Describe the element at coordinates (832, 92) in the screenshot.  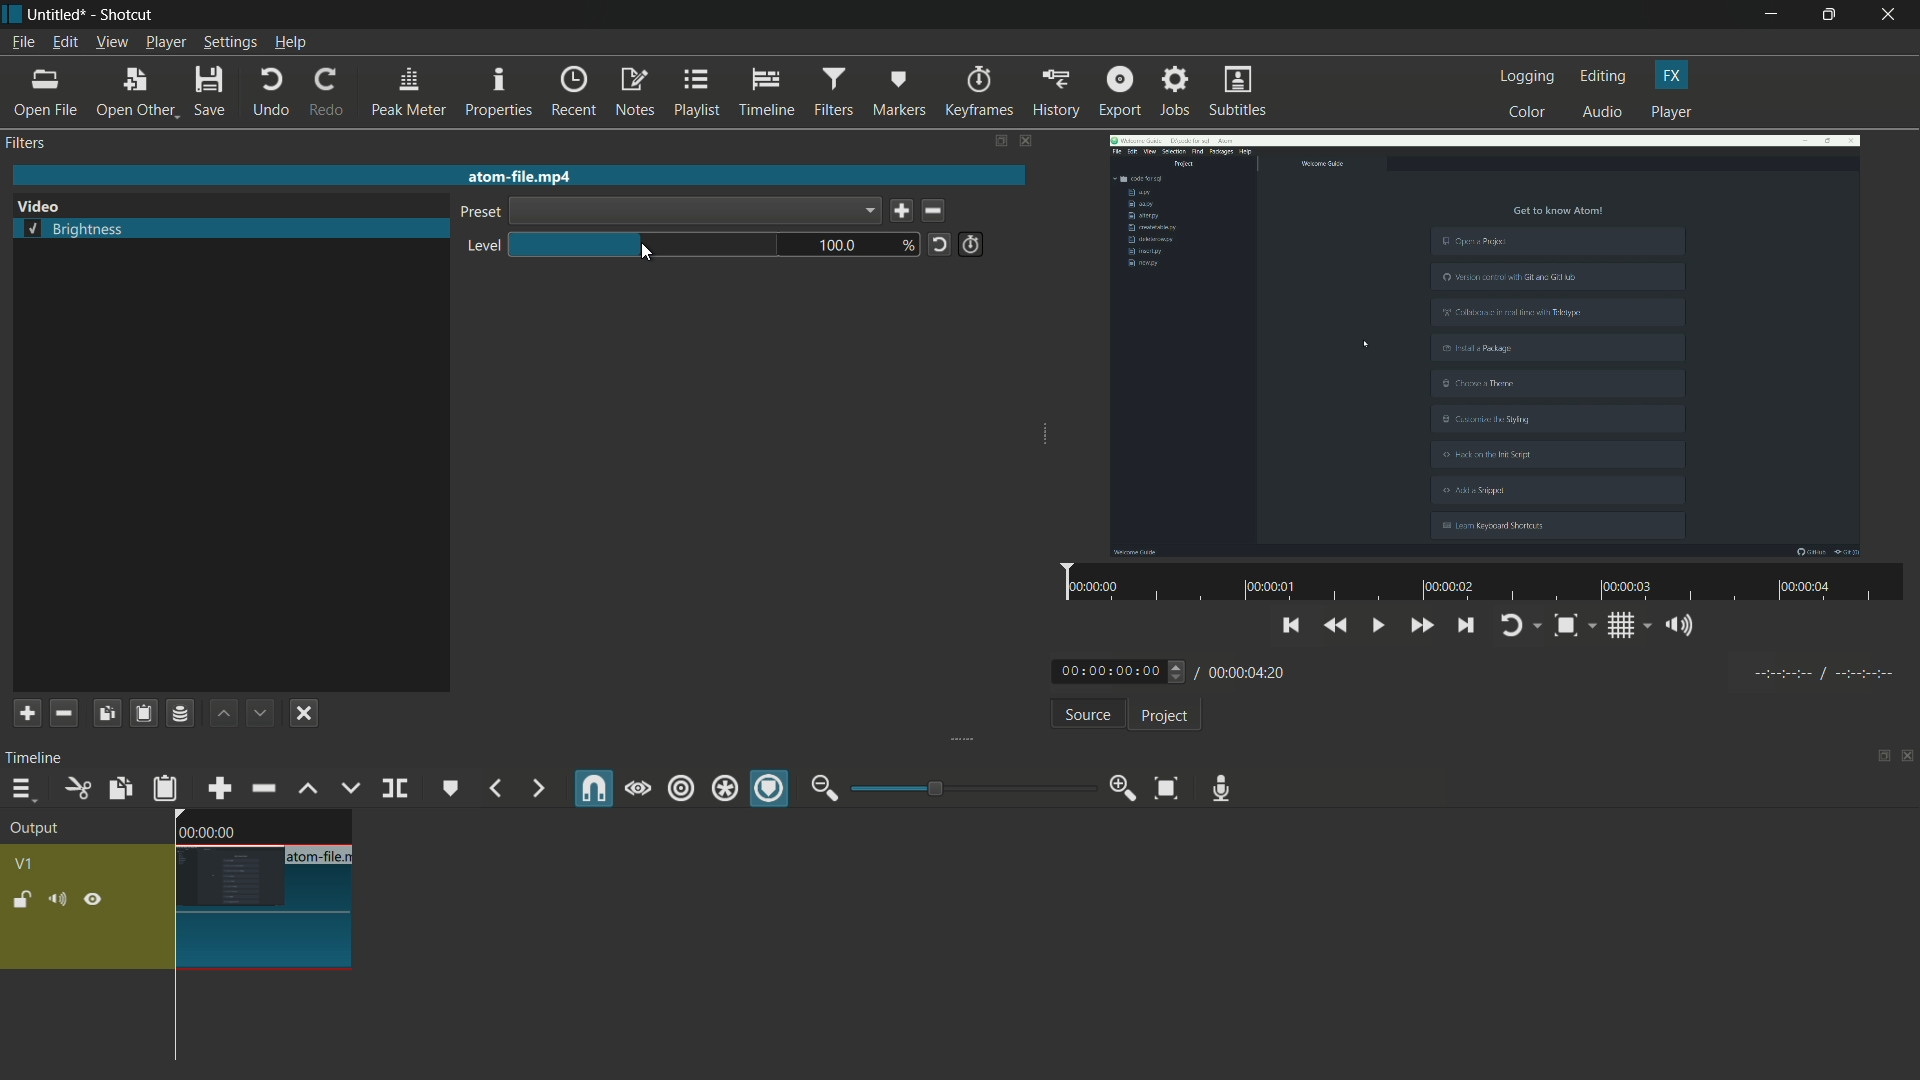
I see `filters` at that location.